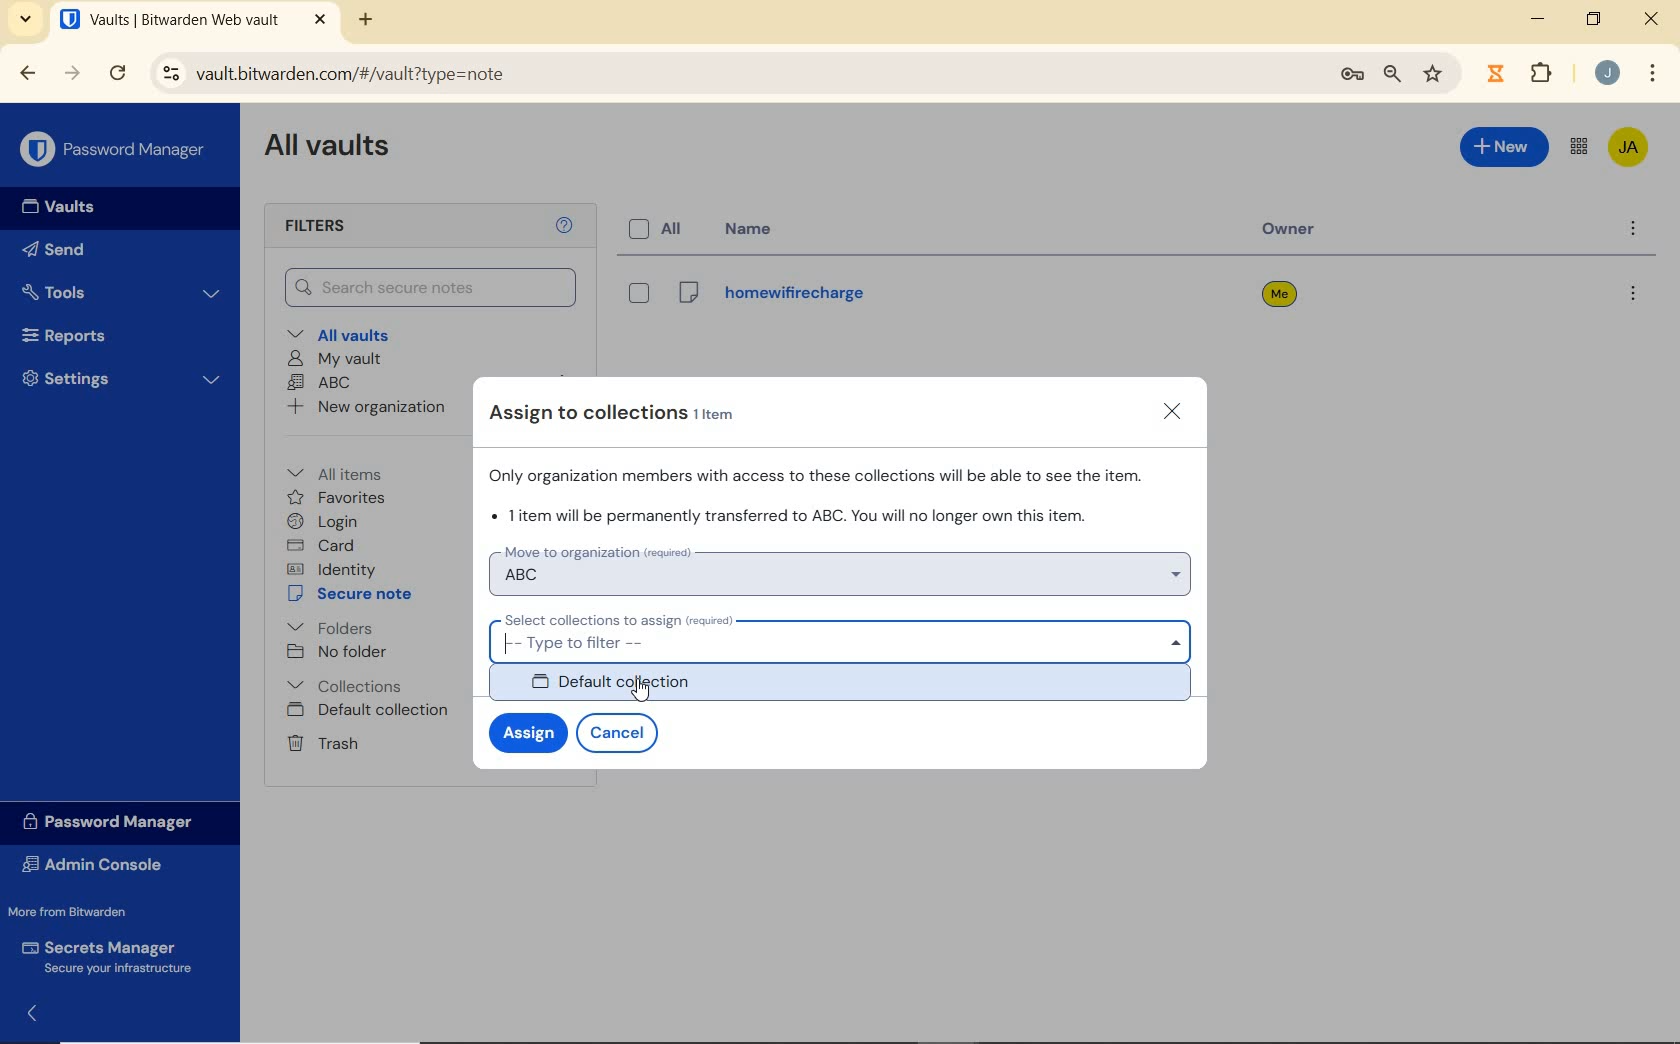  Describe the element at coordinates (320, 384) in the screenshot. I see `ABC` at that location.